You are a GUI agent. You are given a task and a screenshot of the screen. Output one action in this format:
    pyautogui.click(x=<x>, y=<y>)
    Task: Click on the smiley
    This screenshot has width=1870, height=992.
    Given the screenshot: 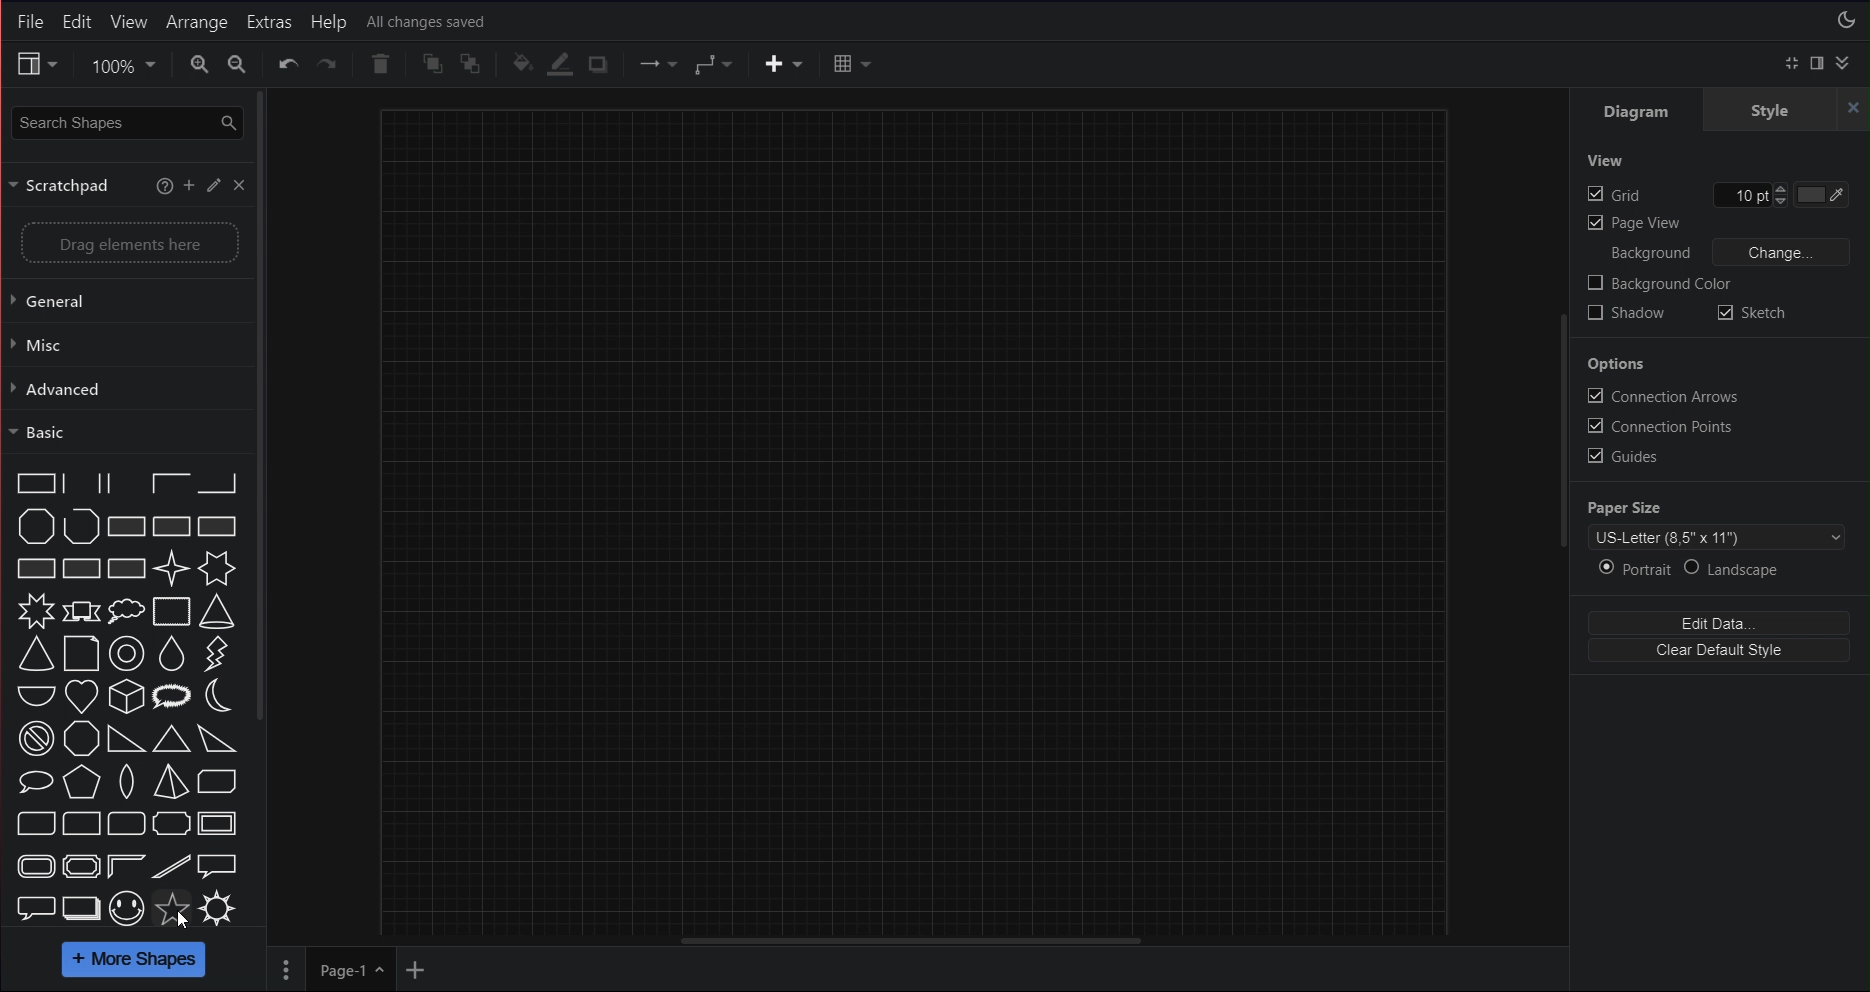 What is the action you would take?
    pyautogui.click(x=125, y=909)
    